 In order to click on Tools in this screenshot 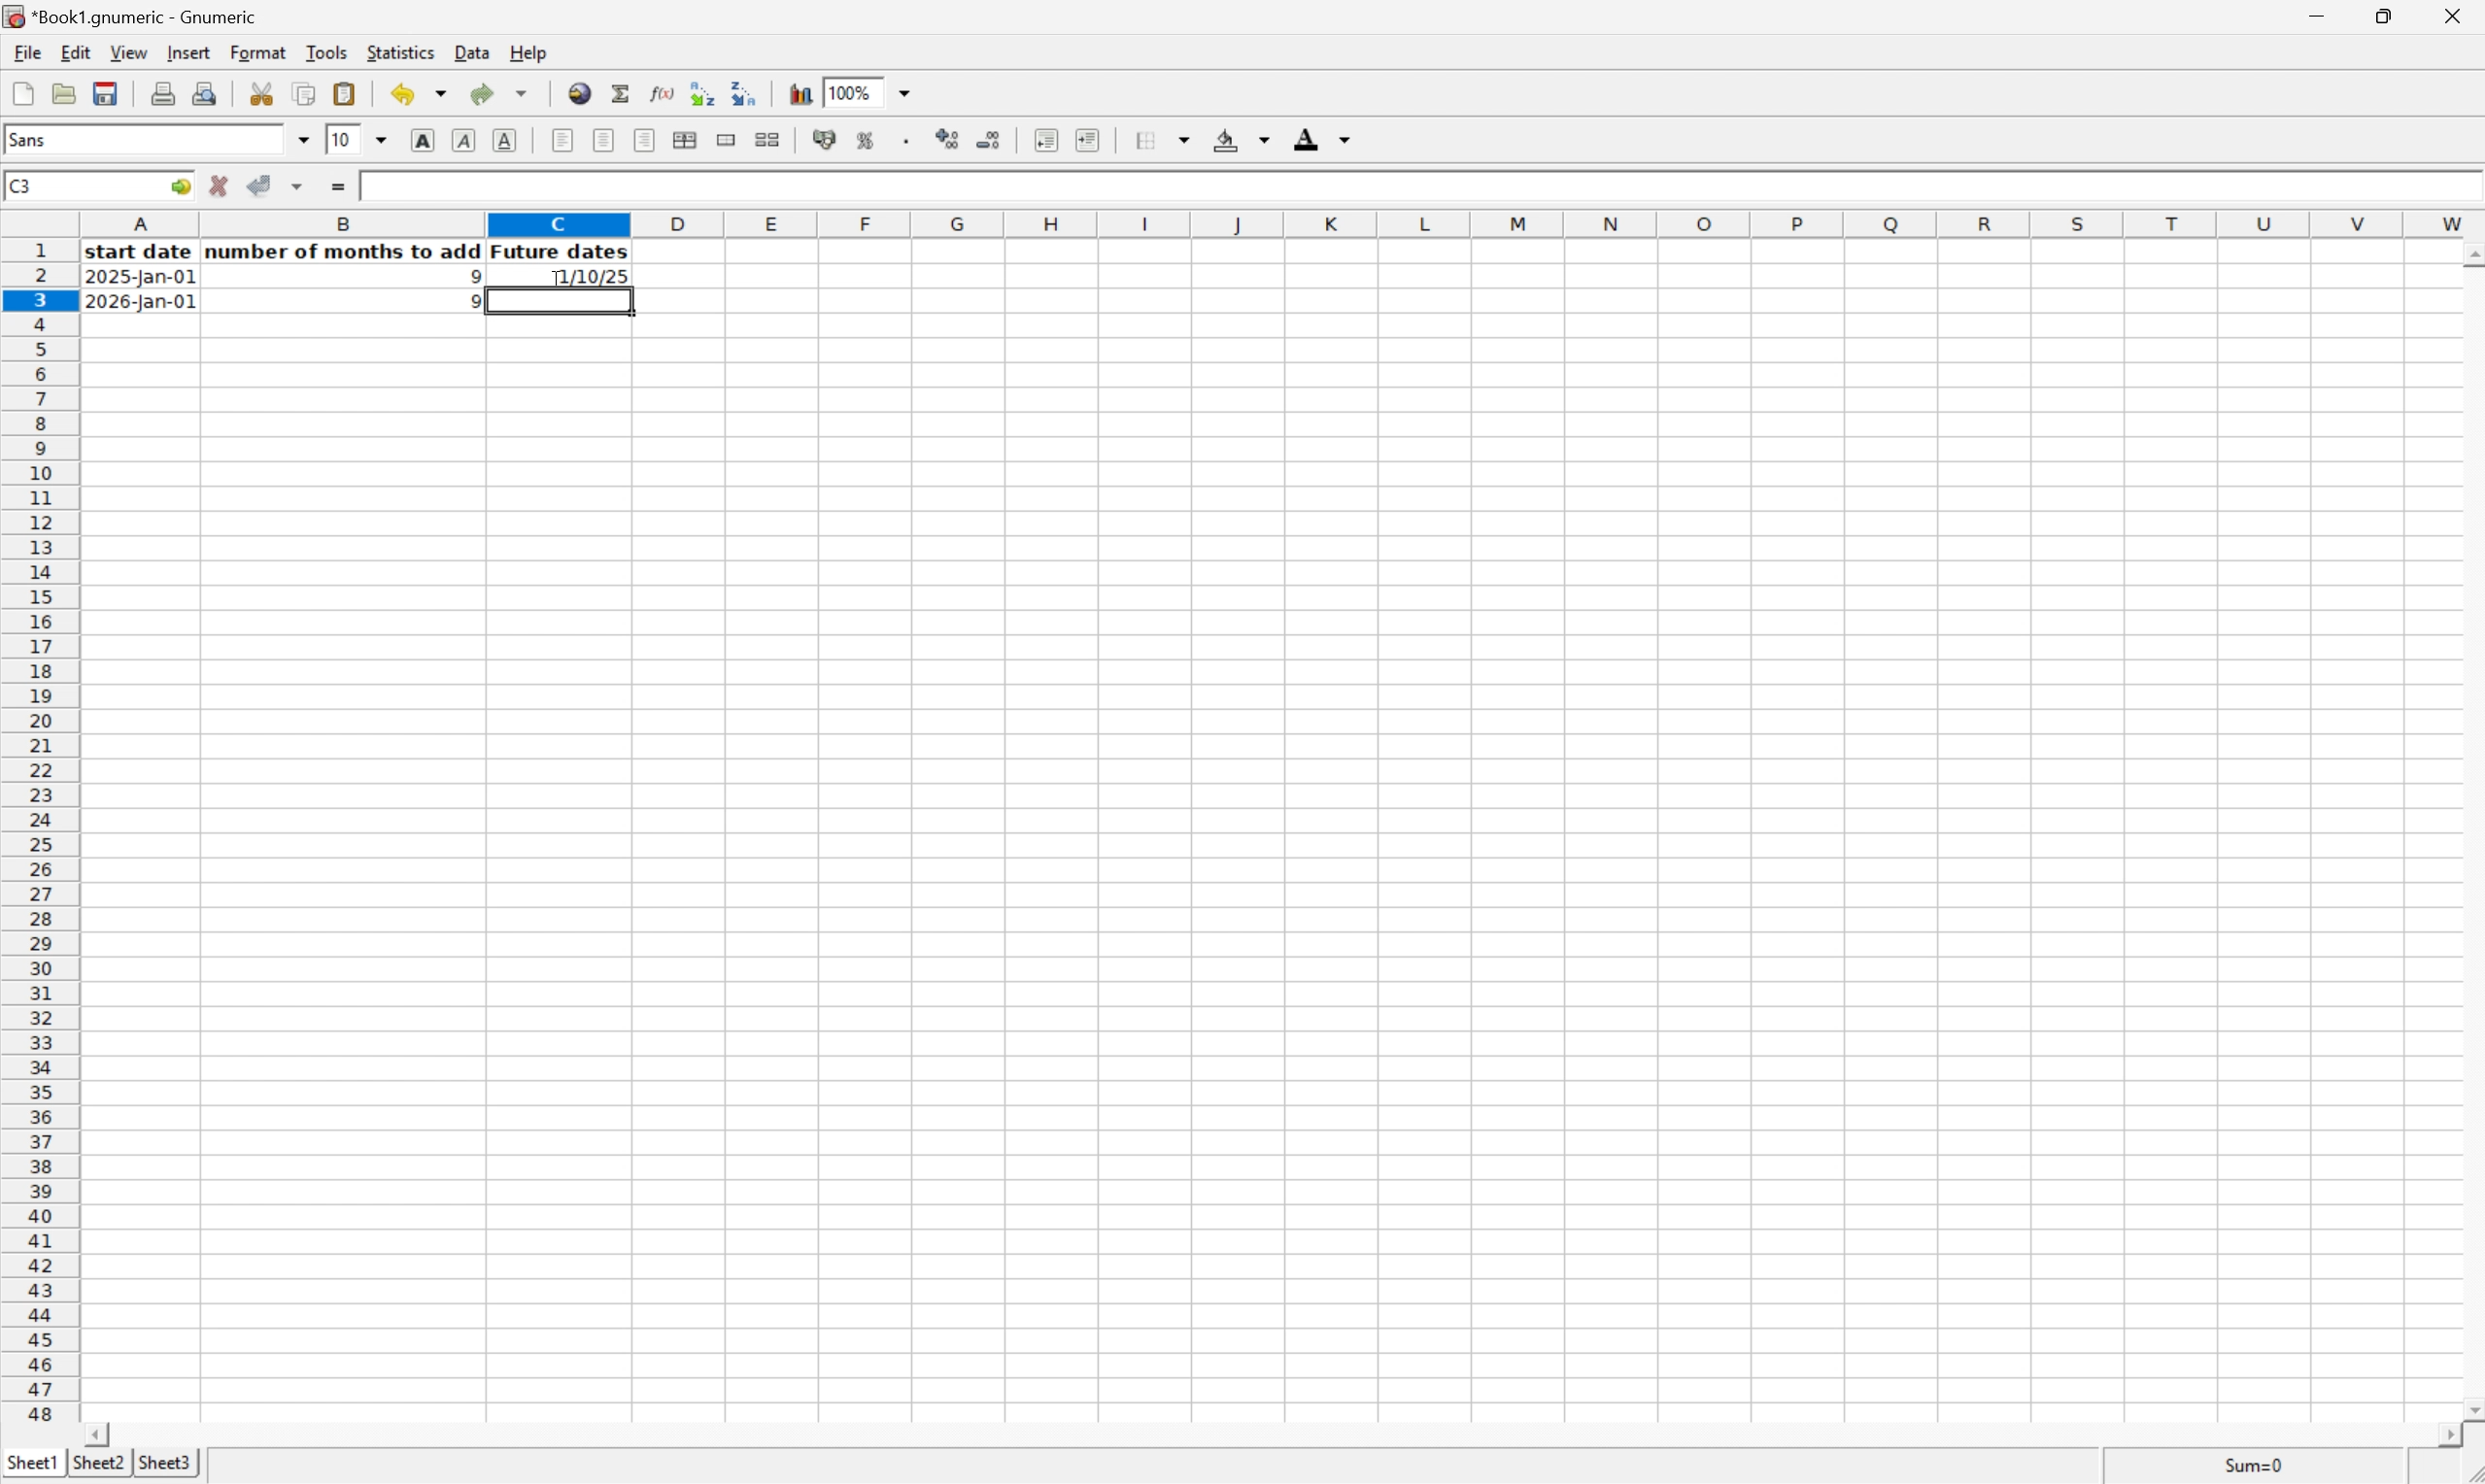, I will do `click(328, 51)`.